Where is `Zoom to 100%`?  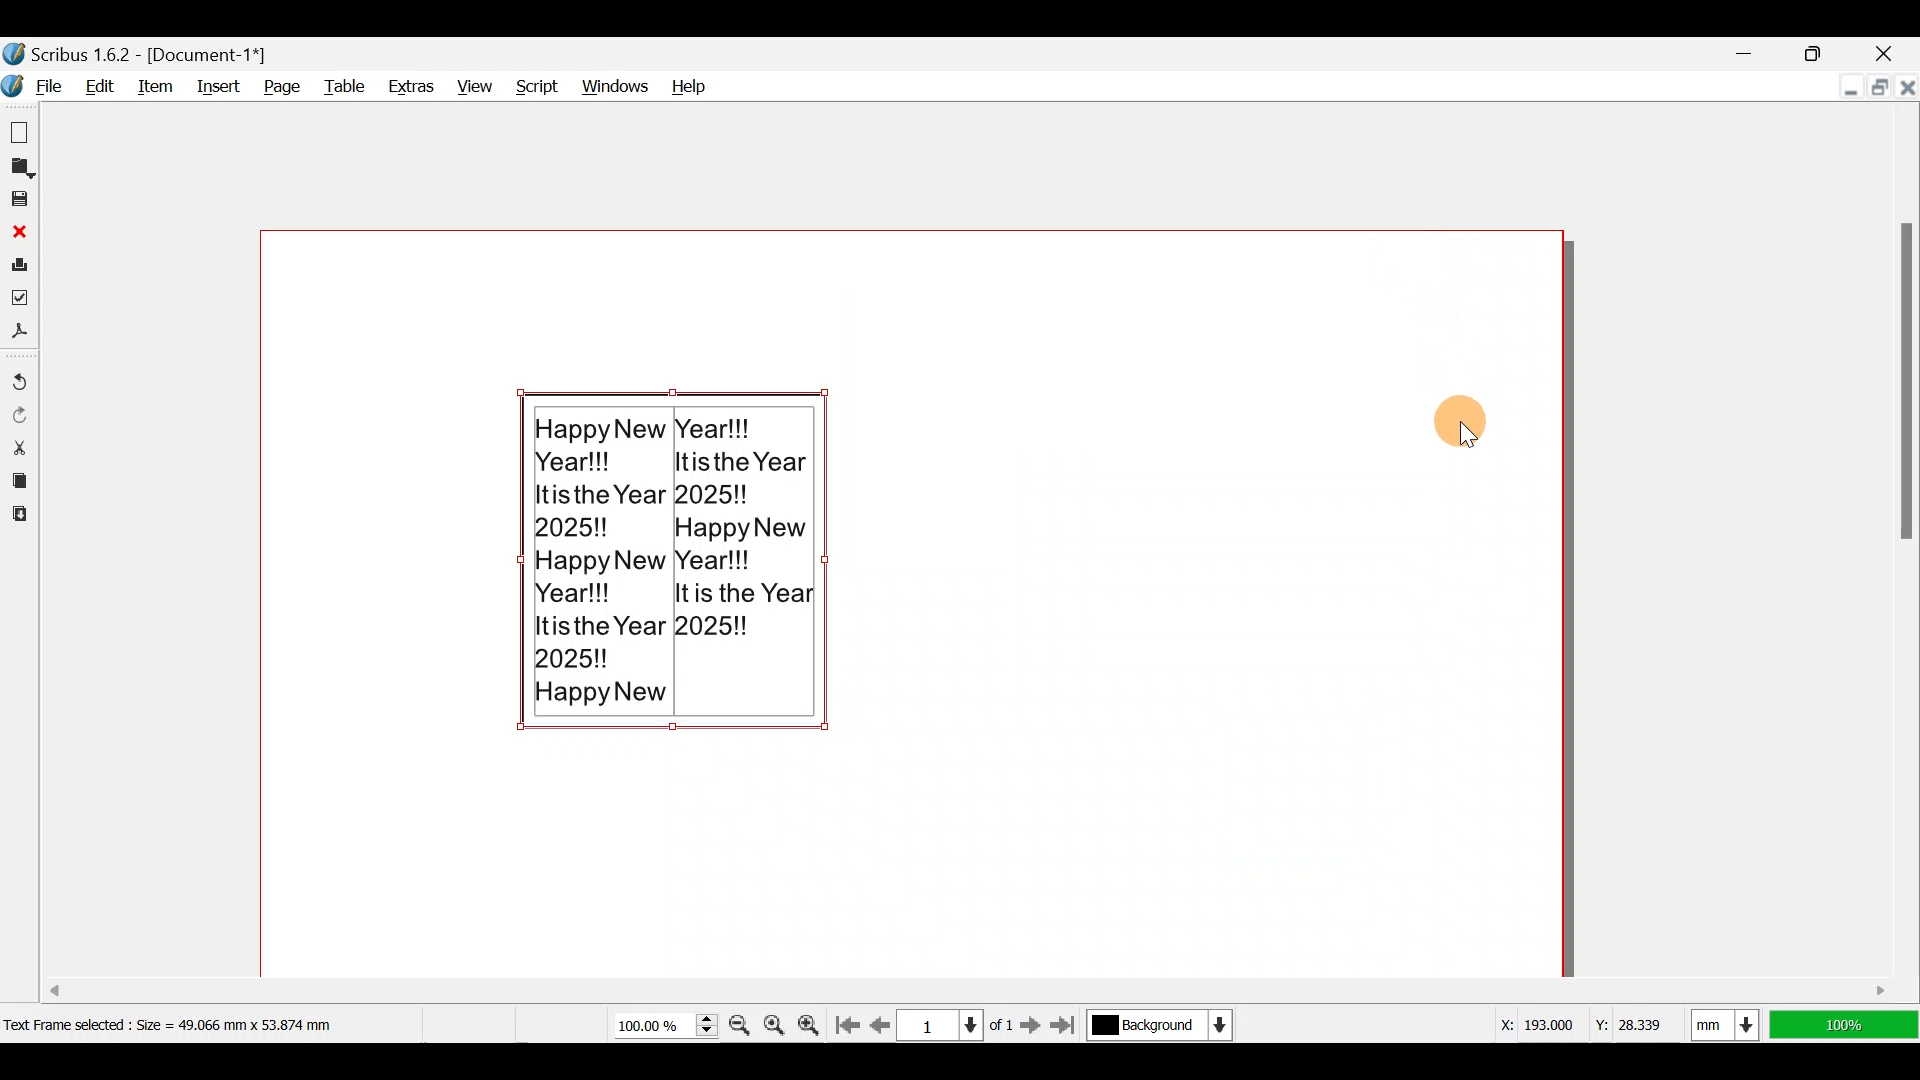 Zoom to 100% is located at coordinates (773, 1020).